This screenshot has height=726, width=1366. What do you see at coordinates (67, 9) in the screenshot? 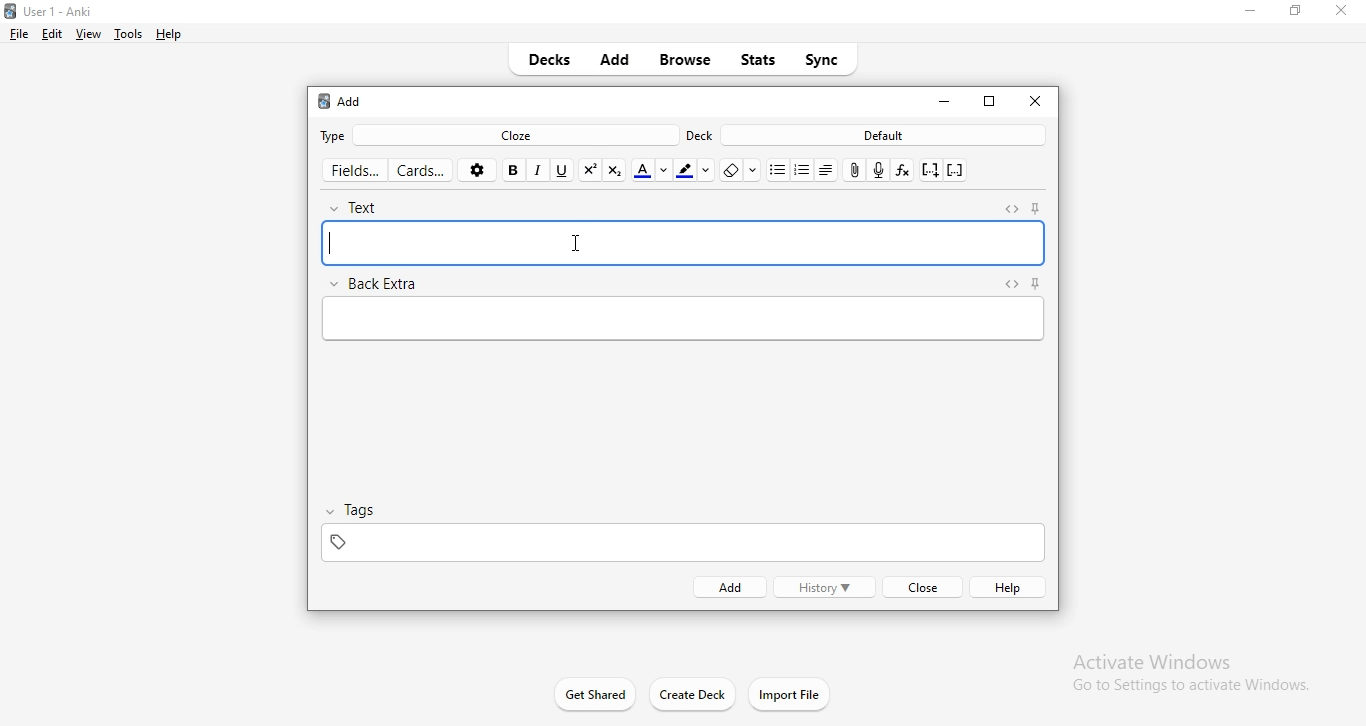
I see `Anki` at bounding box center [67, 9].